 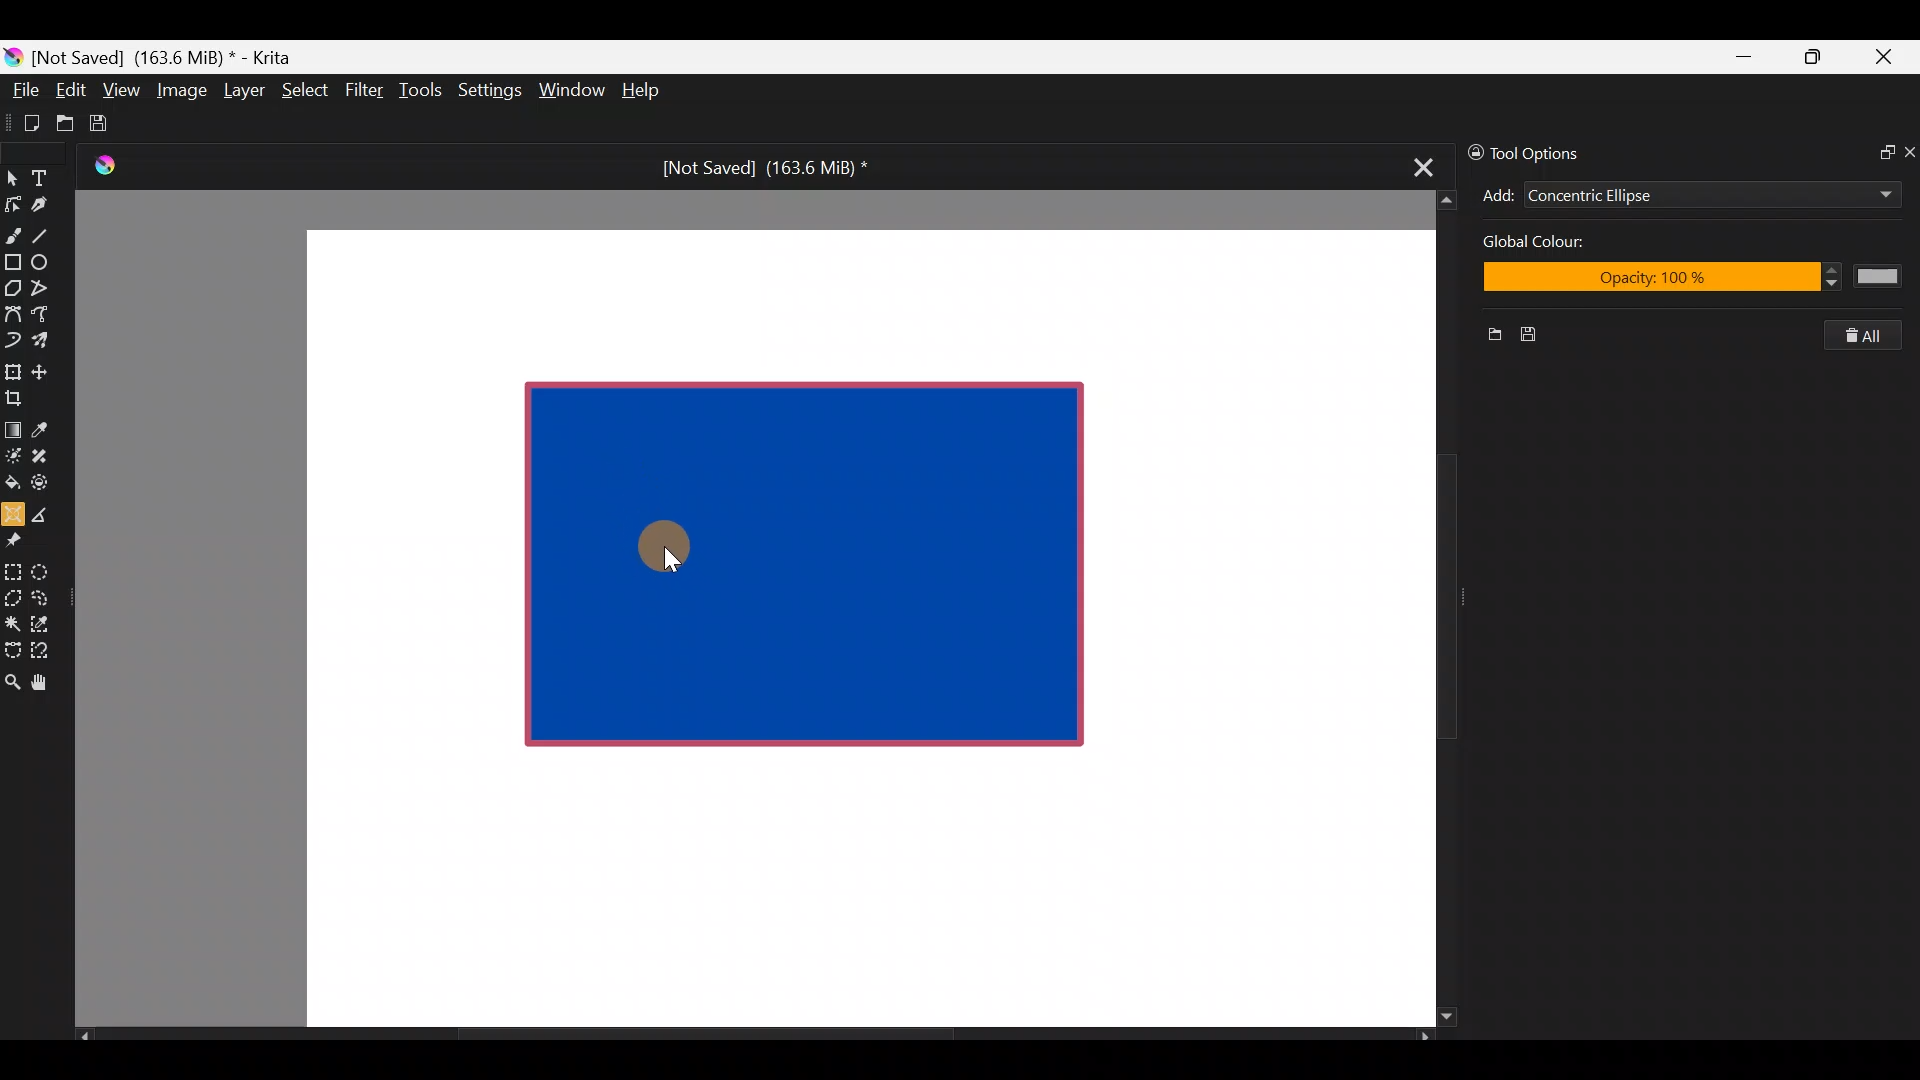 I want to click on Crop the image to an area, so click(x=20, y=397).